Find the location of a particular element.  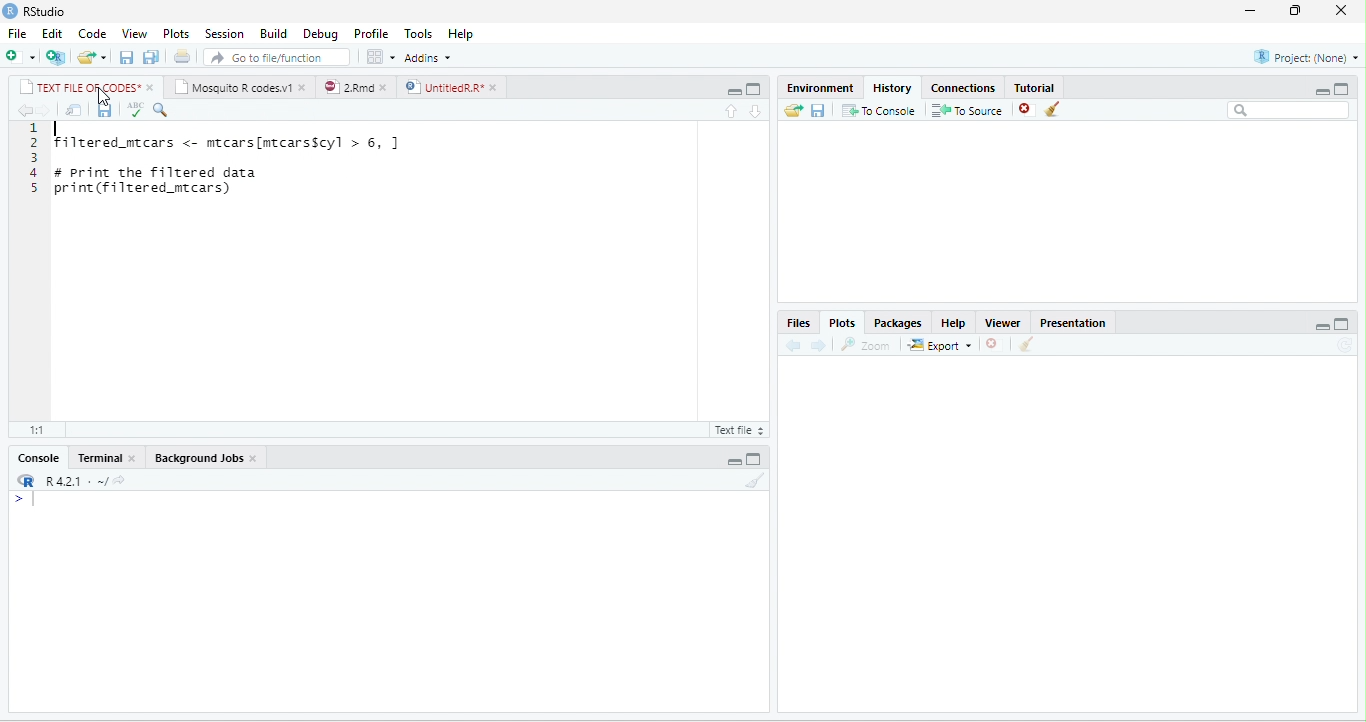

clear is located at coordinates (1026, 344).